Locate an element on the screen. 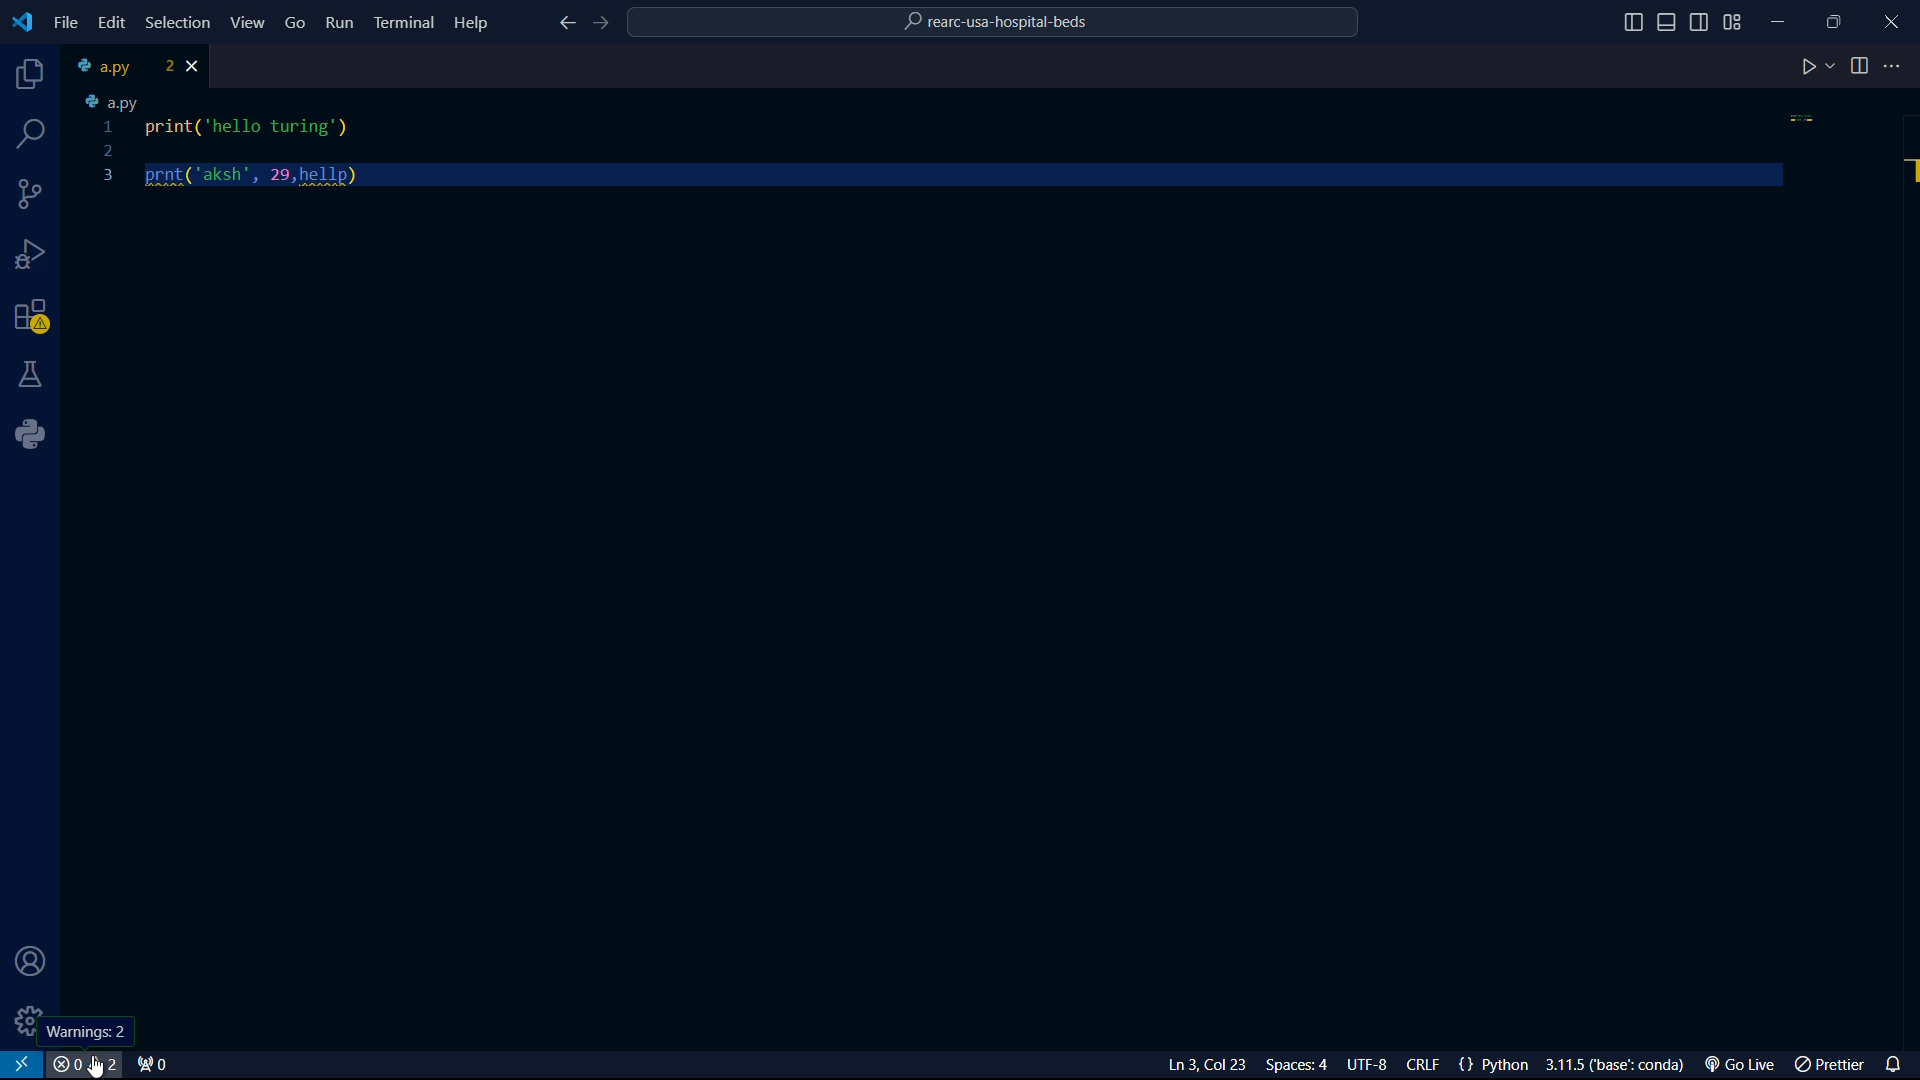 The image size is (1920, 1080). back is located at coordinates (565, 25).